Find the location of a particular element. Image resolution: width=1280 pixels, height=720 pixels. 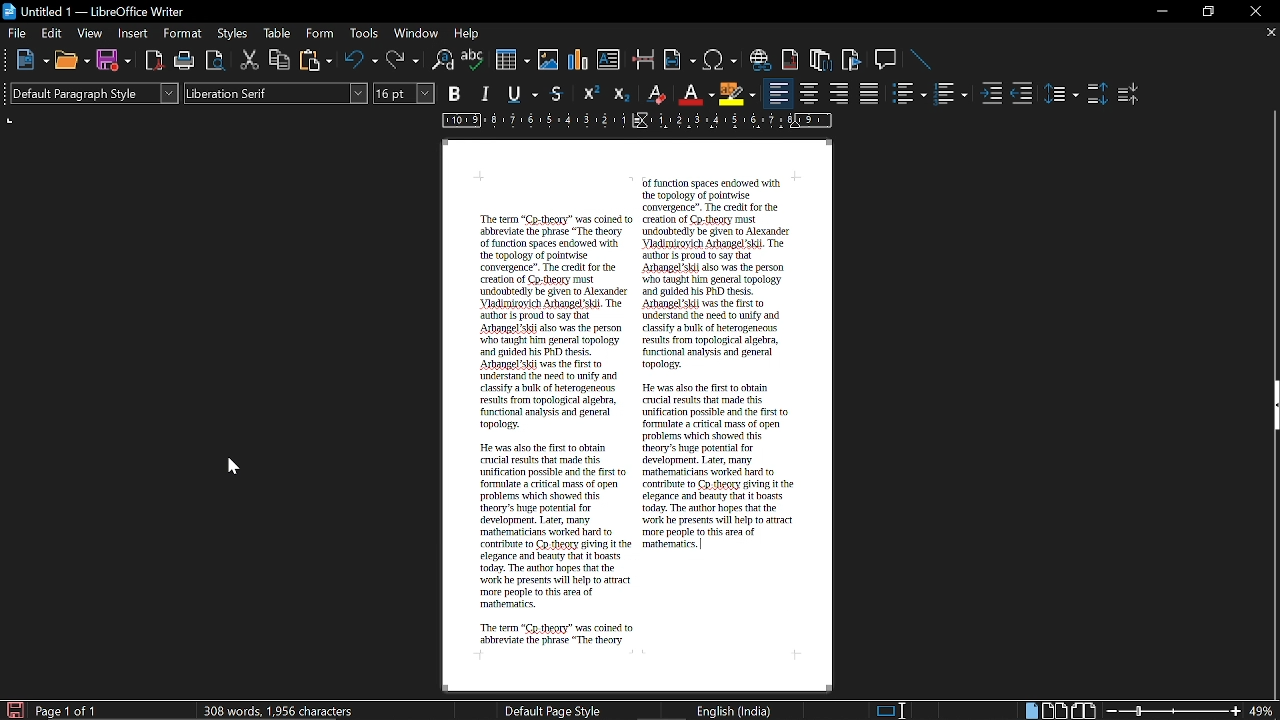

Bold is located at coordinates (456, 93).